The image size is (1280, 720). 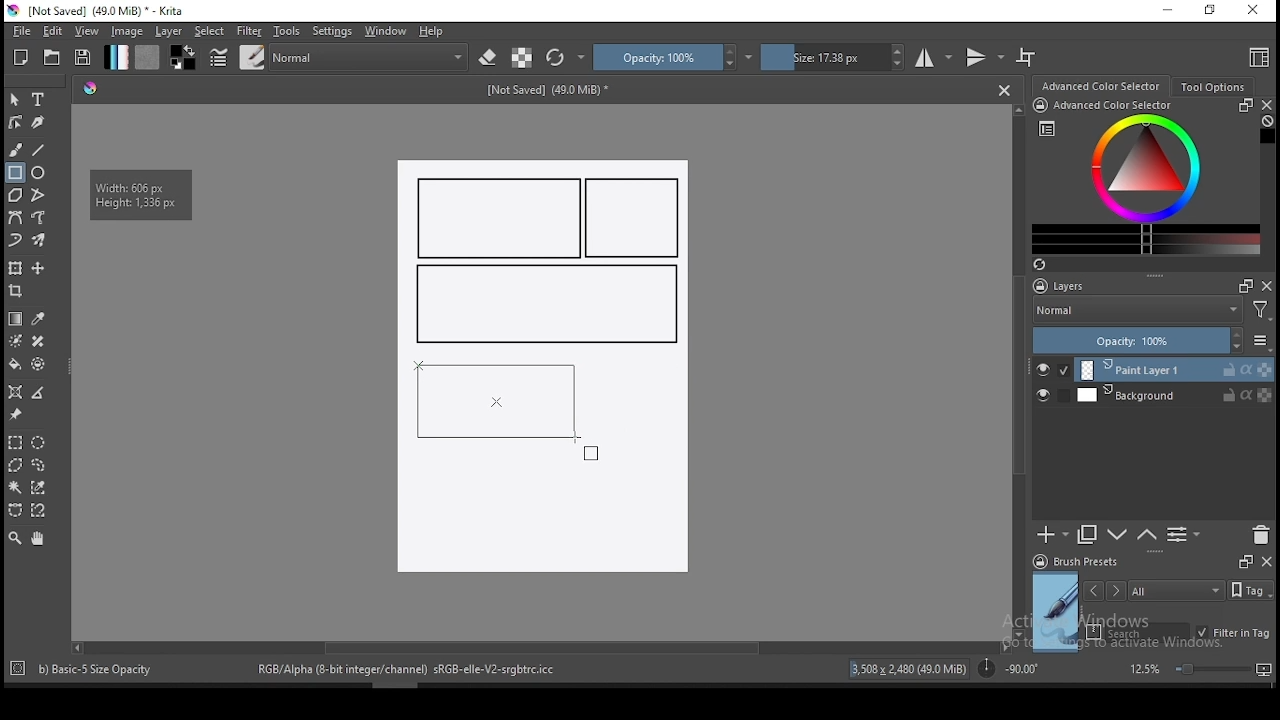 What do you see at coordinates (1142, 176) in the screenshot?
I see `advanced color selector` at bounding box center [1142, 176].